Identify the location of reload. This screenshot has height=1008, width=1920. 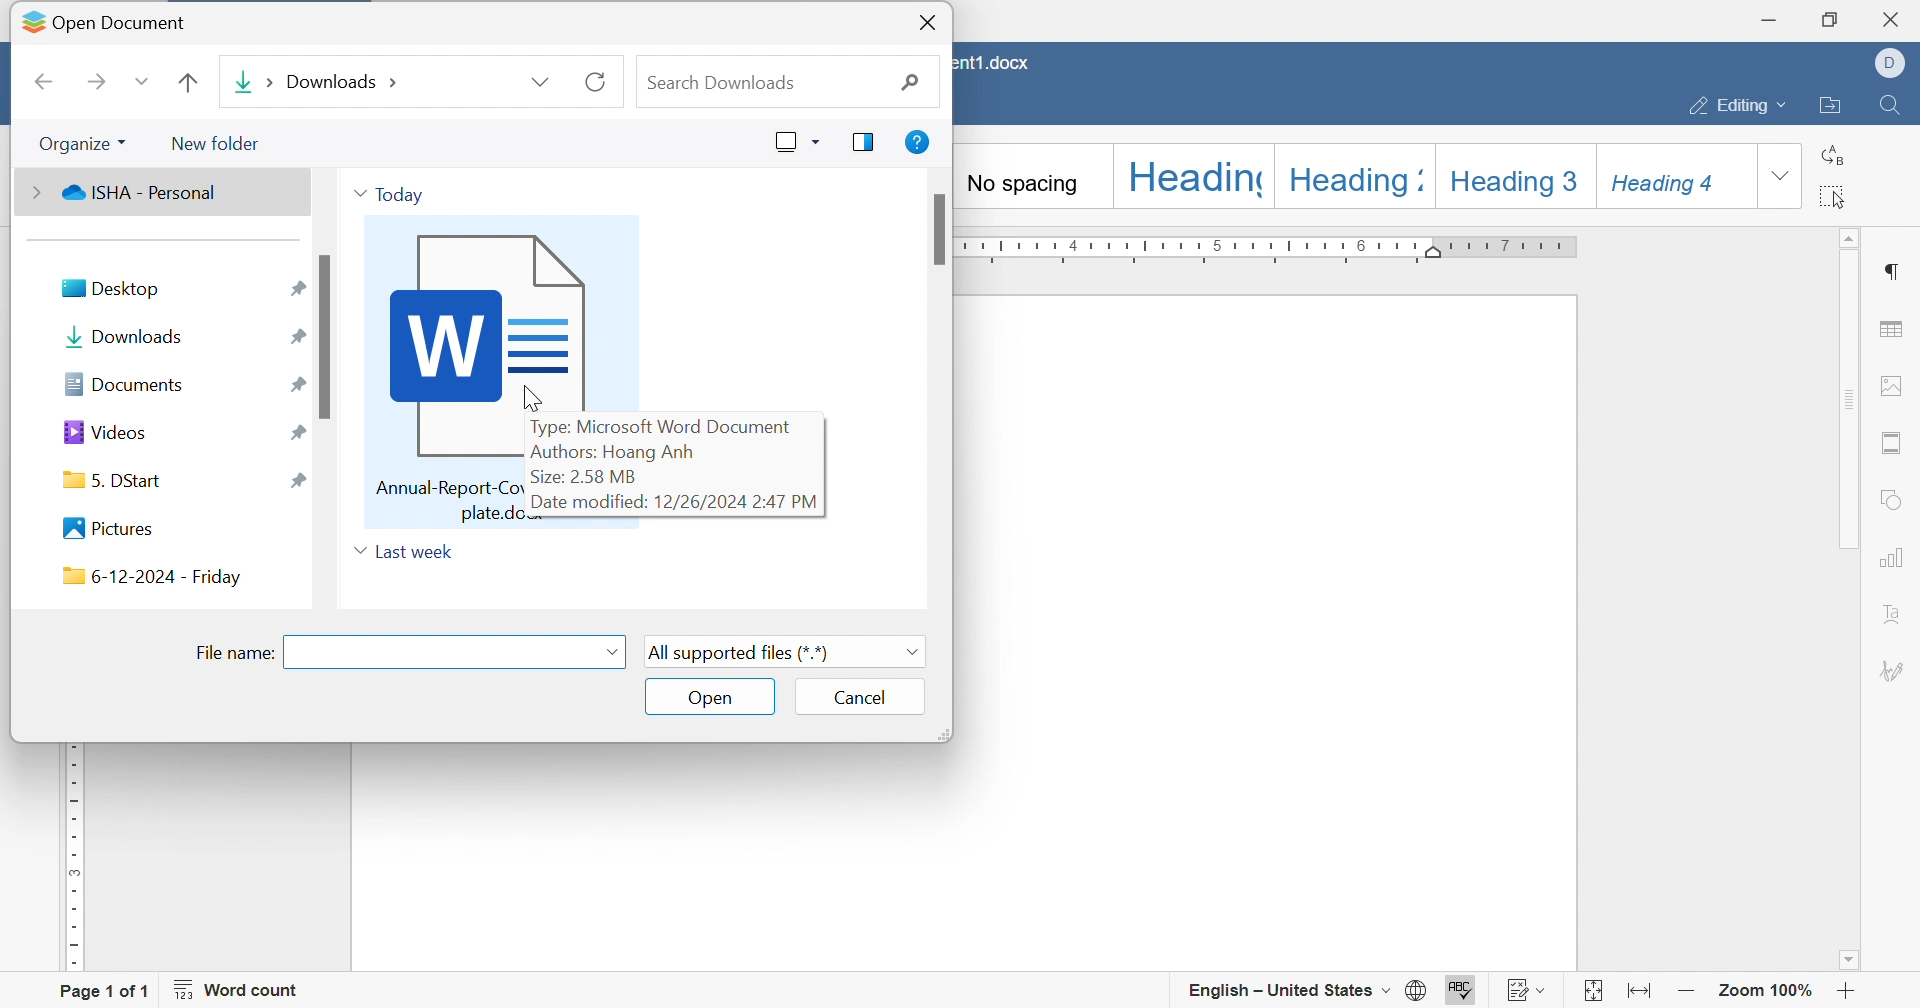
(594, 81).